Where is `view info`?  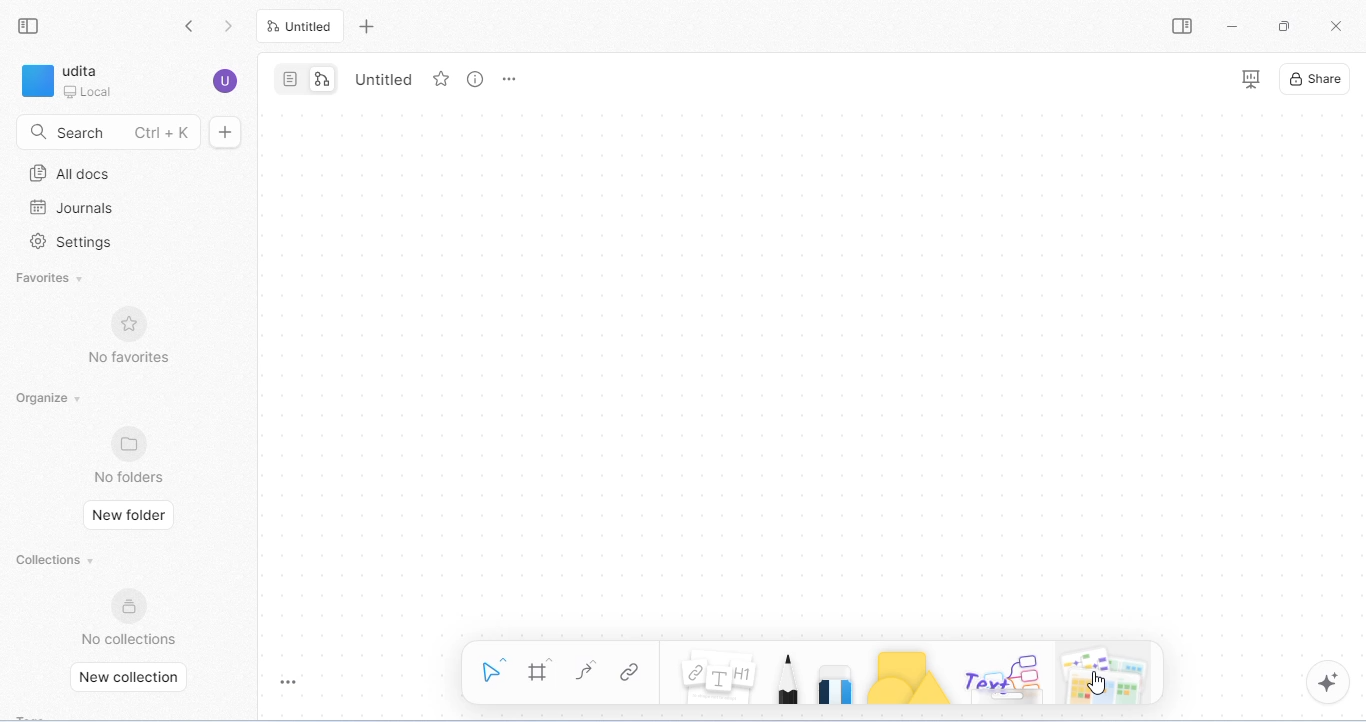
view info is located at coordinates (476, 79).